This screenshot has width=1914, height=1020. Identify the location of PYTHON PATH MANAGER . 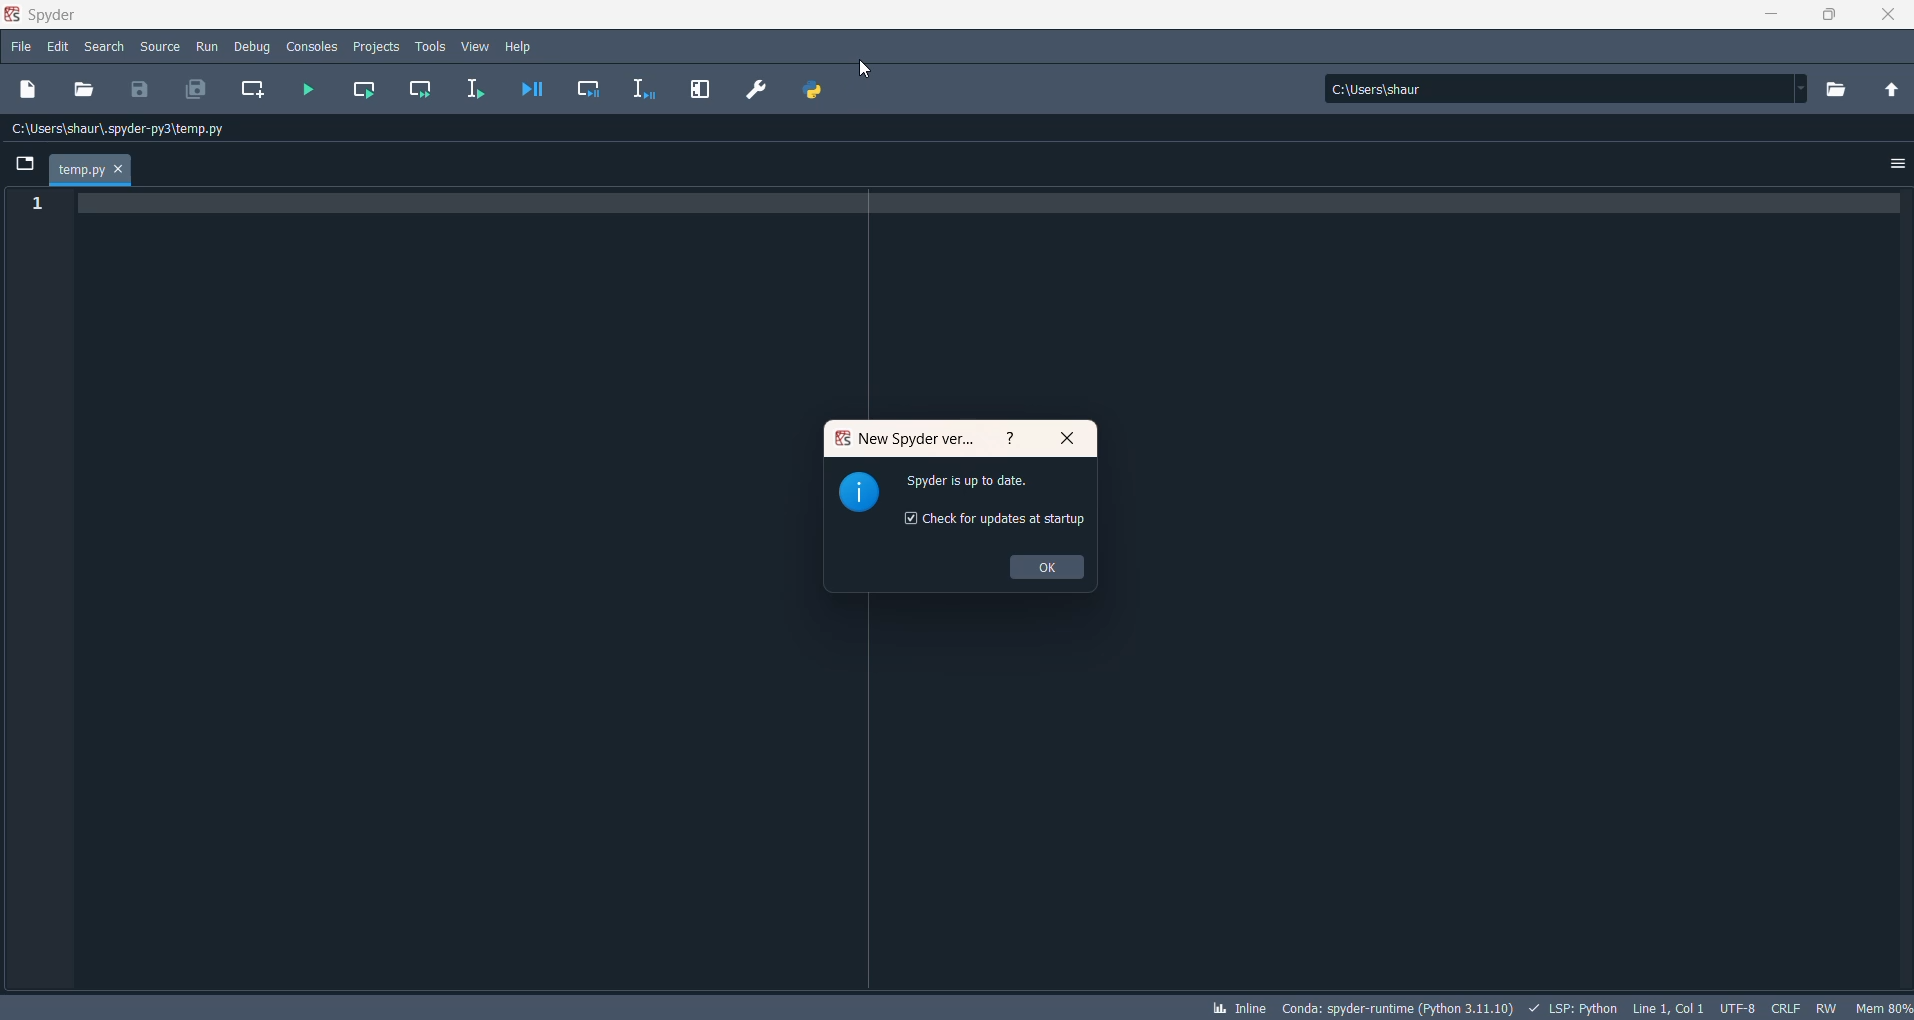
(815, 90).